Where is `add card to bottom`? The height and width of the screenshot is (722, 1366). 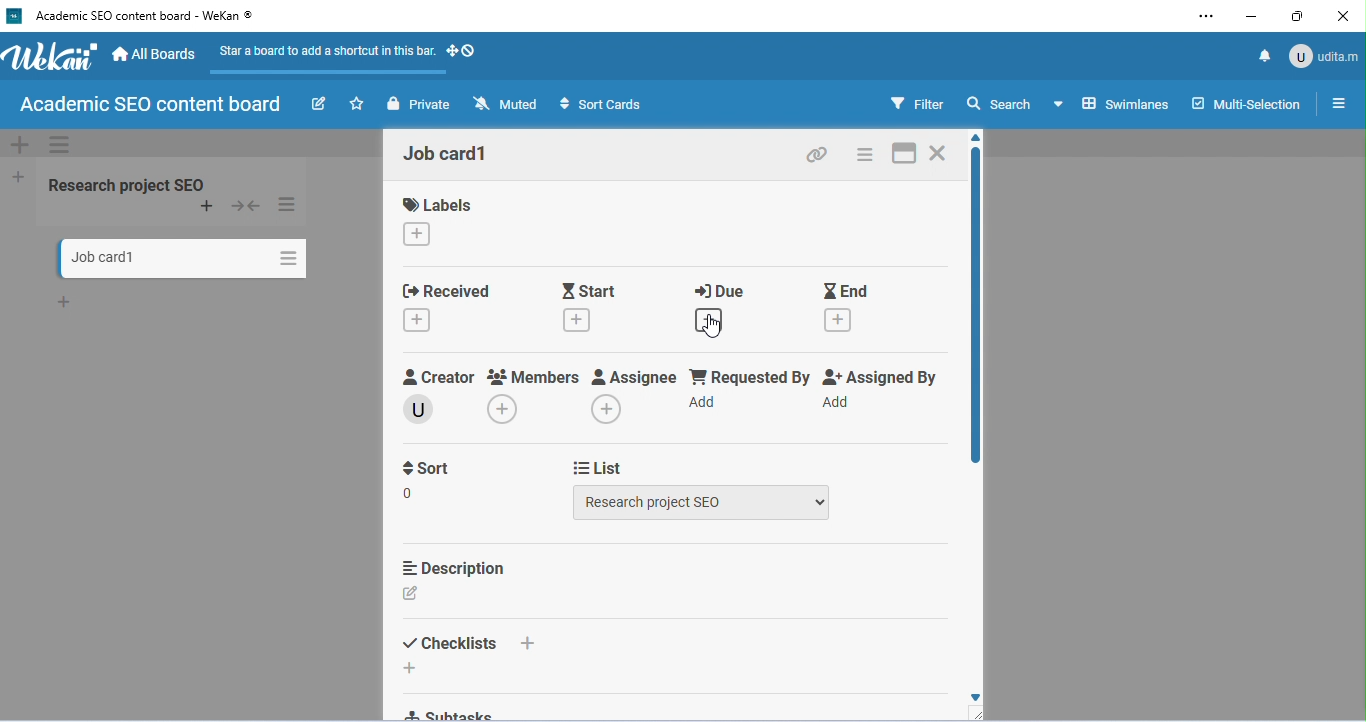
add card to bottom is located at coordinates (67, 302).